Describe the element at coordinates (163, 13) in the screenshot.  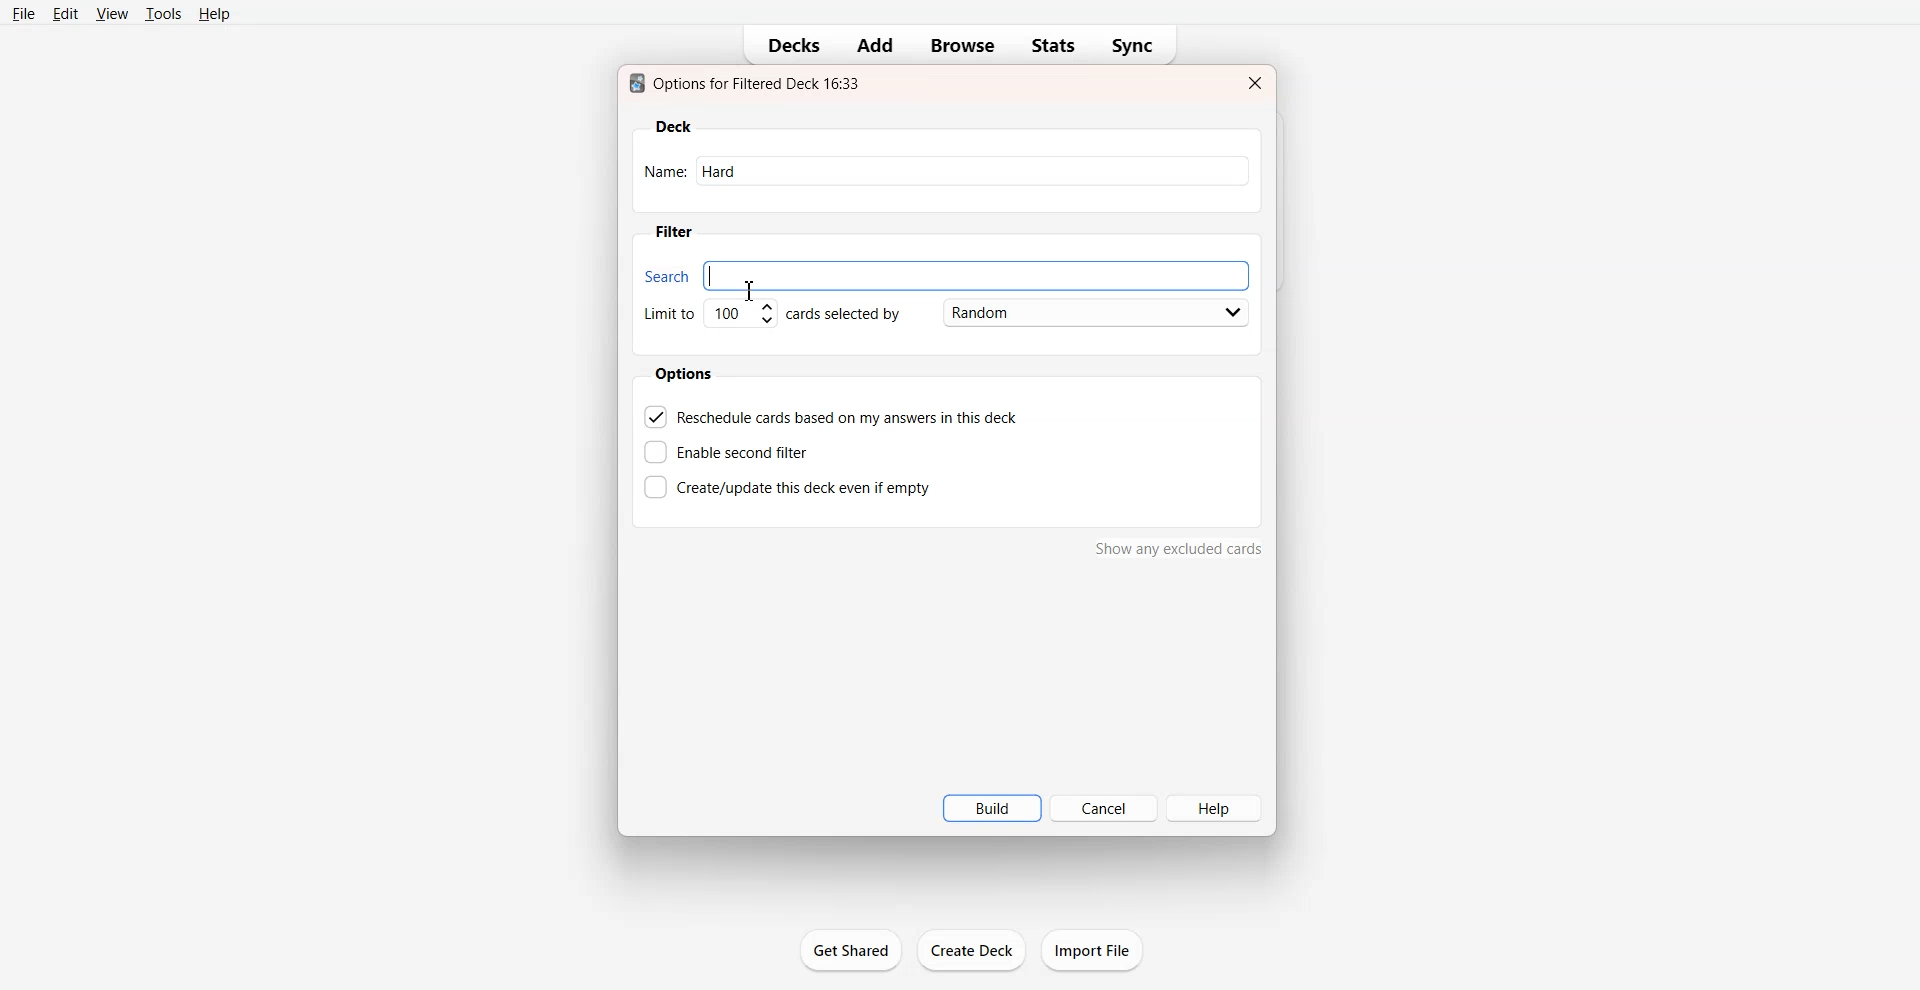
I see `Tools` at that location.